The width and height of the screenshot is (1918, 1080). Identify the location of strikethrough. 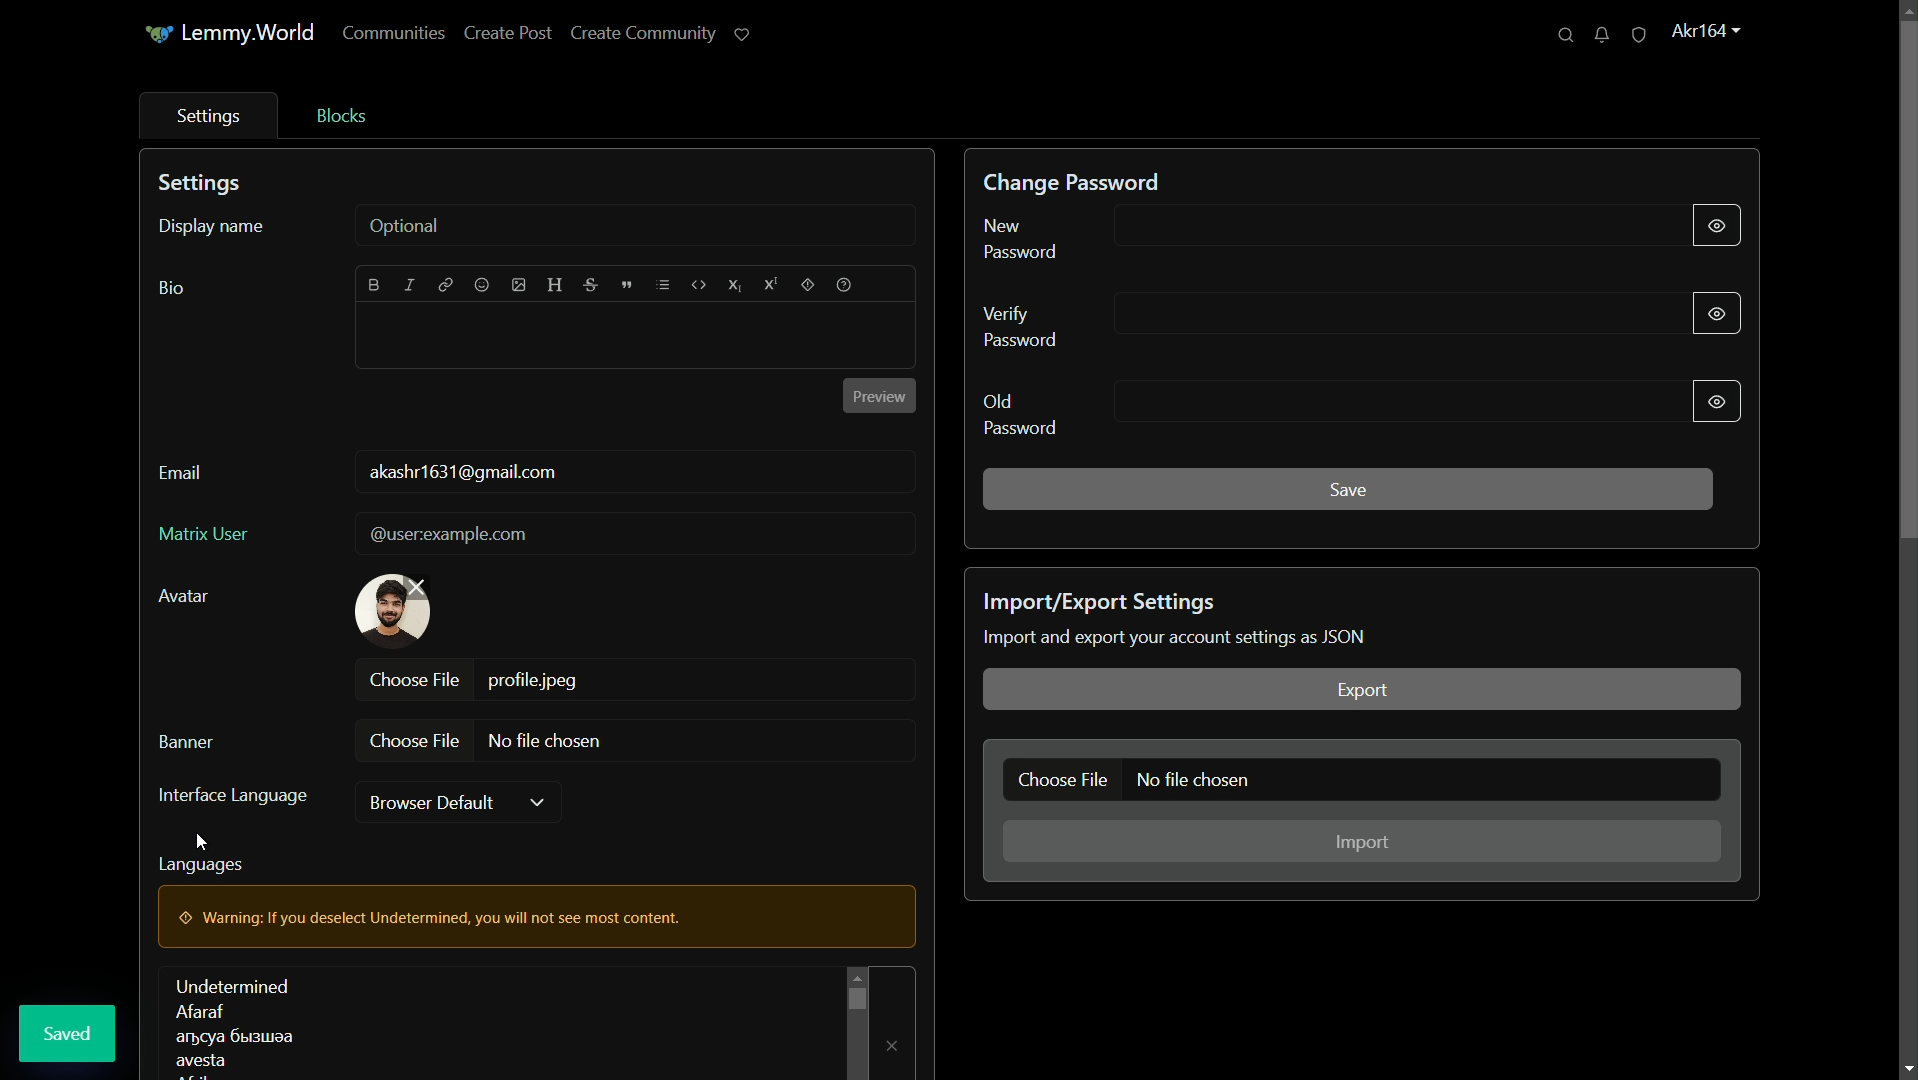
(592, 288).